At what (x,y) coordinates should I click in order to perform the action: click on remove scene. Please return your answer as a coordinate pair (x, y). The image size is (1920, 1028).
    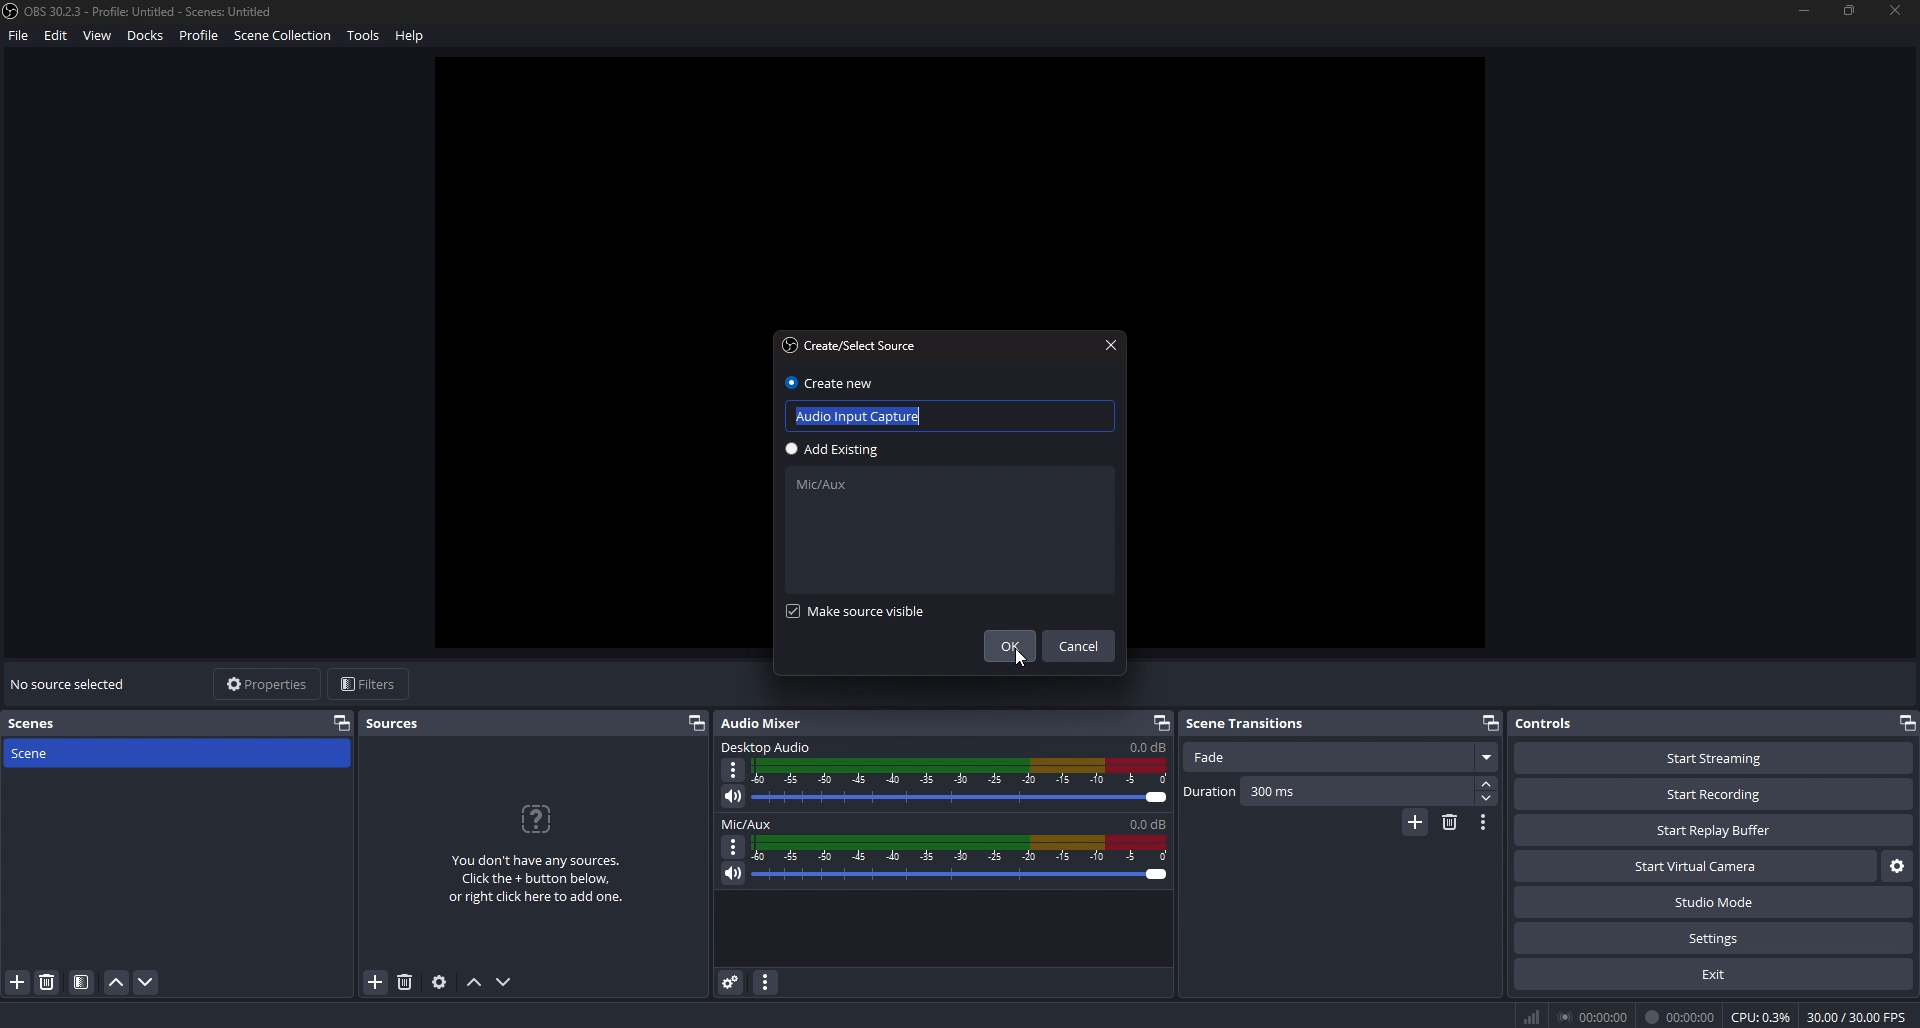
    Looking at the image, I should click on (47, 982).